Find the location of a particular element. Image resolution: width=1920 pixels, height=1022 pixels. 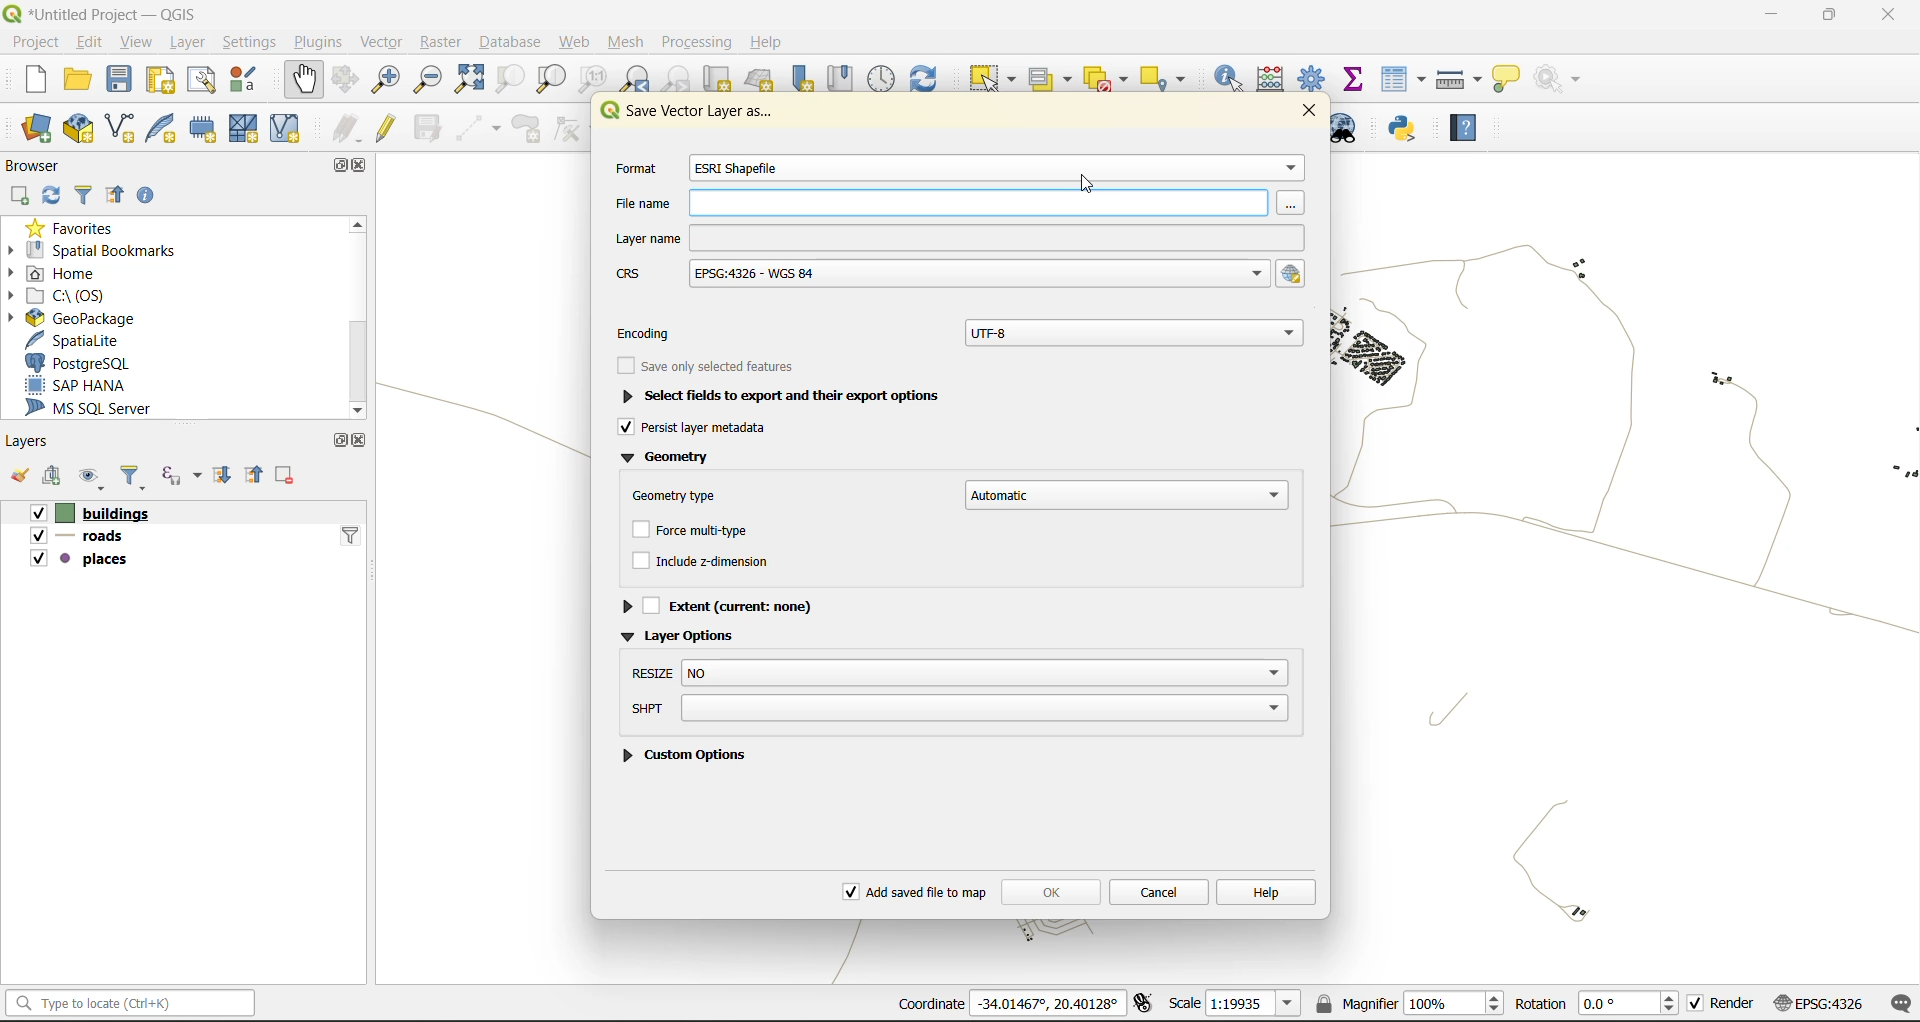

geometry type is located at coordinates (958, 493).